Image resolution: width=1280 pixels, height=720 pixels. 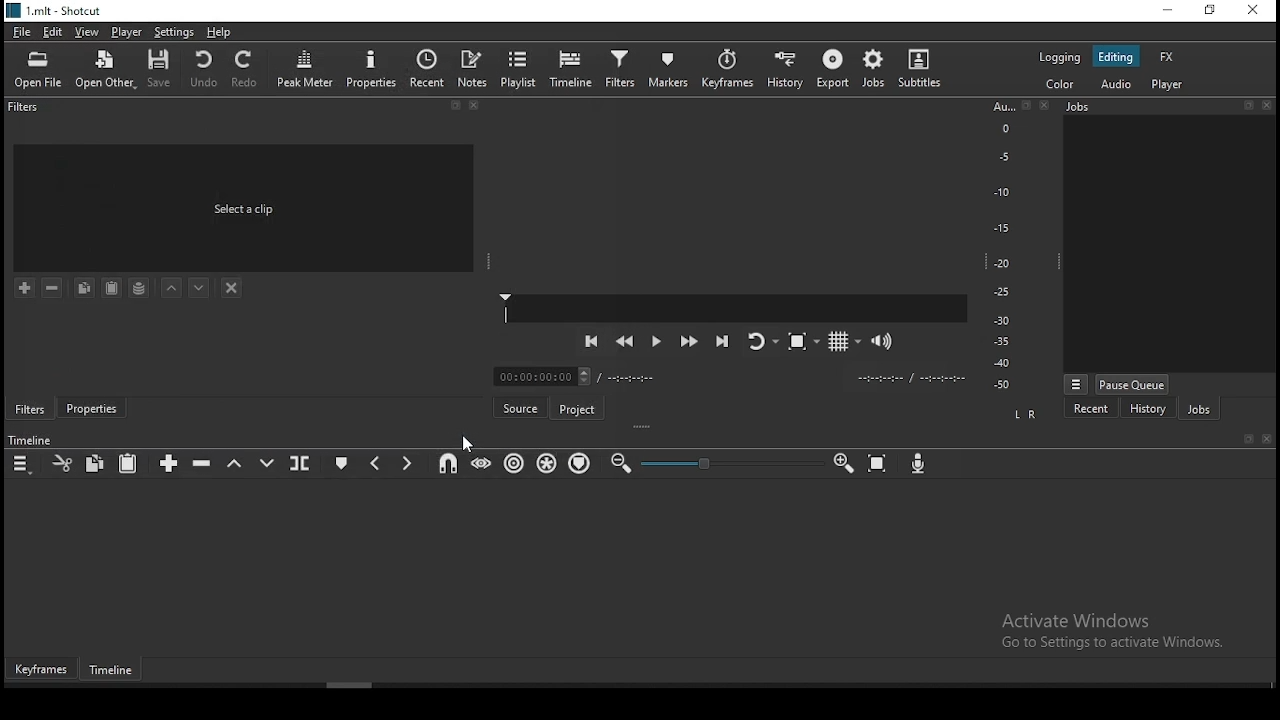 What do you see at coordinates (1269, 104) in the screenshot?
I see `close` at bounding box center [1269, 104].